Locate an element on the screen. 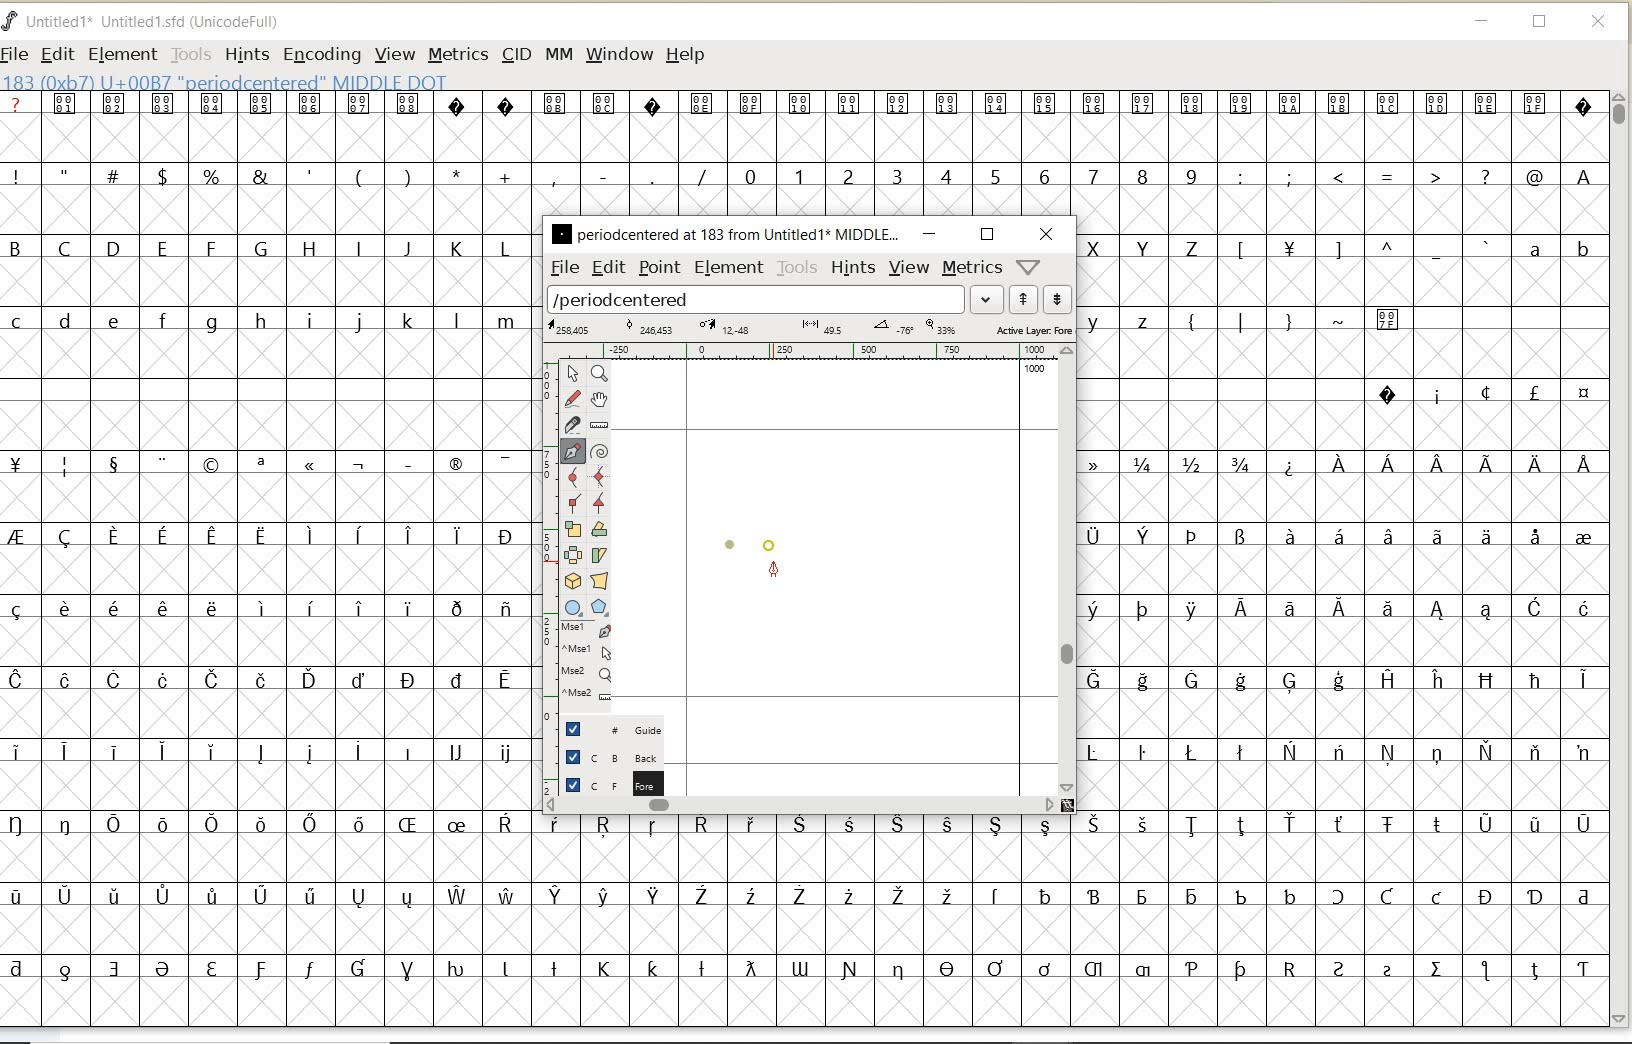  scrollbar is located at coordinates (1069, 568).